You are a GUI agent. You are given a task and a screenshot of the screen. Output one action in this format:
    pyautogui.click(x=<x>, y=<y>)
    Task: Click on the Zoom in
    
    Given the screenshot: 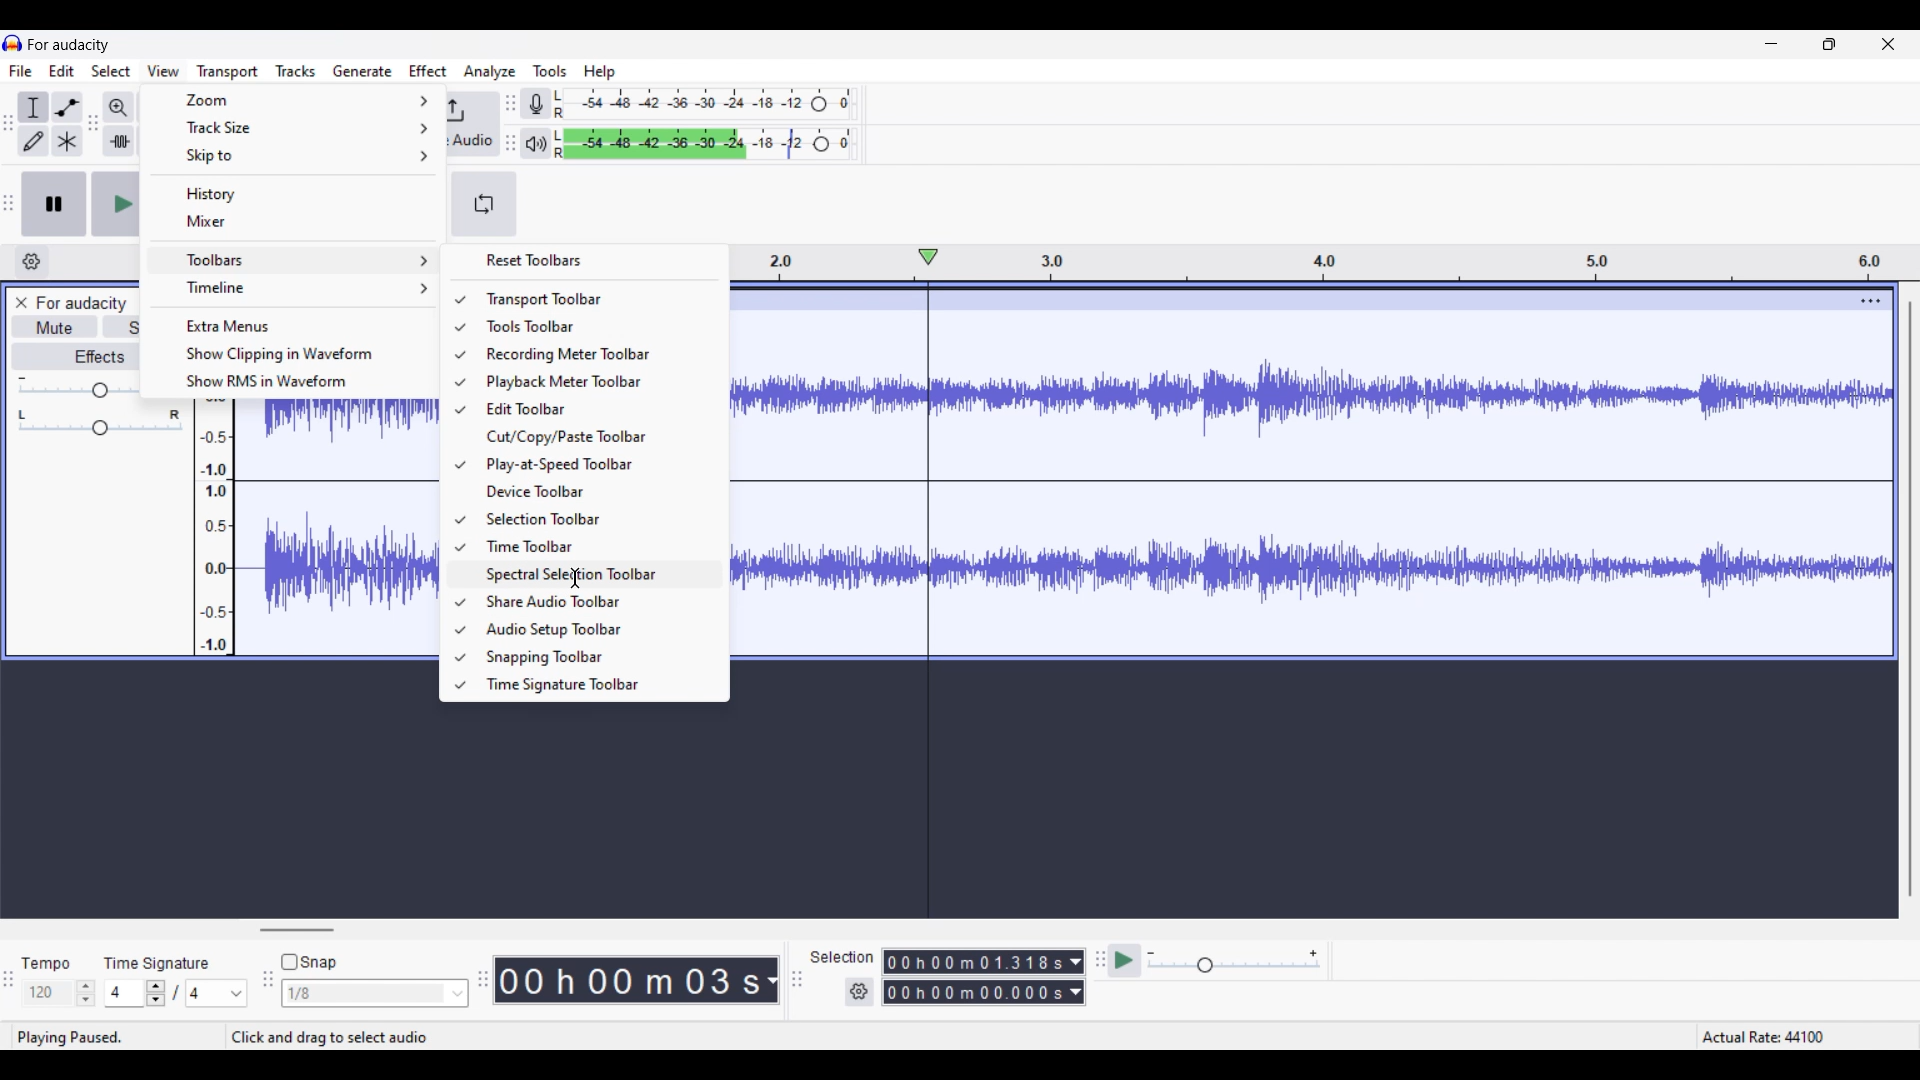 What is the action you would take?
    pyautogui.click(x=118, y=108)
    